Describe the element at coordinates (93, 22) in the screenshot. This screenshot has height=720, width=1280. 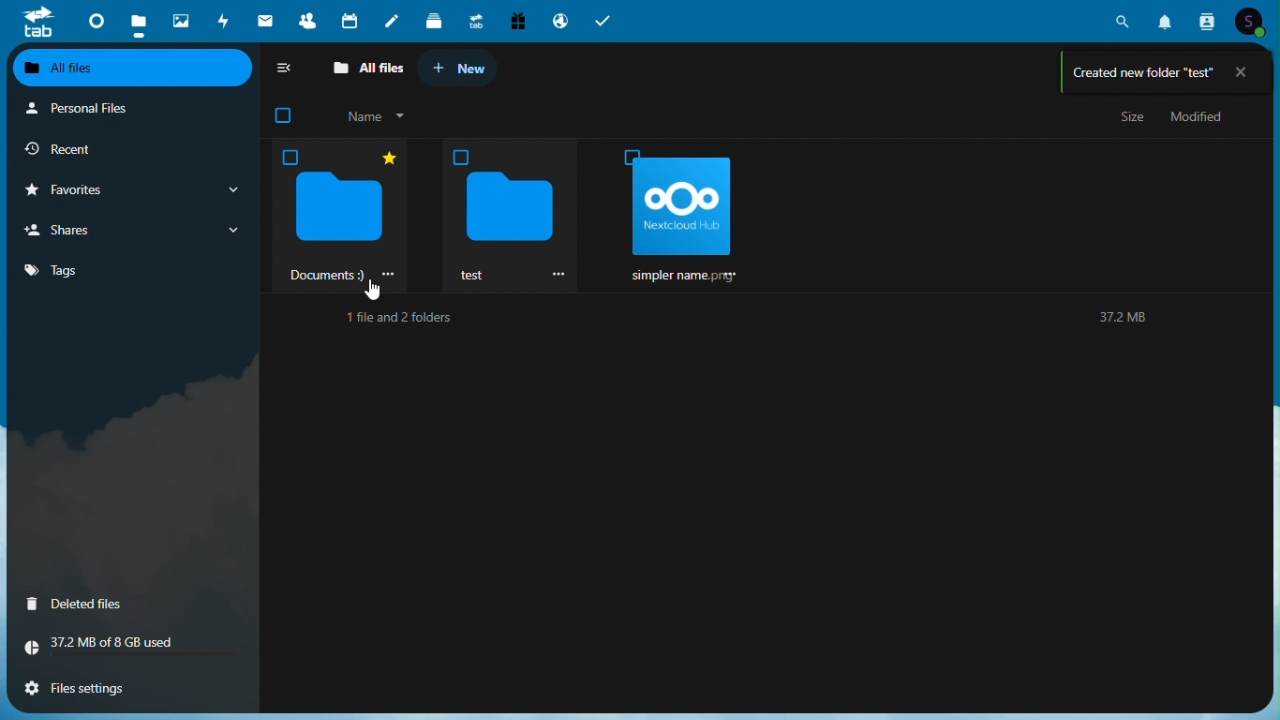
I see `Dashboard` at that location.